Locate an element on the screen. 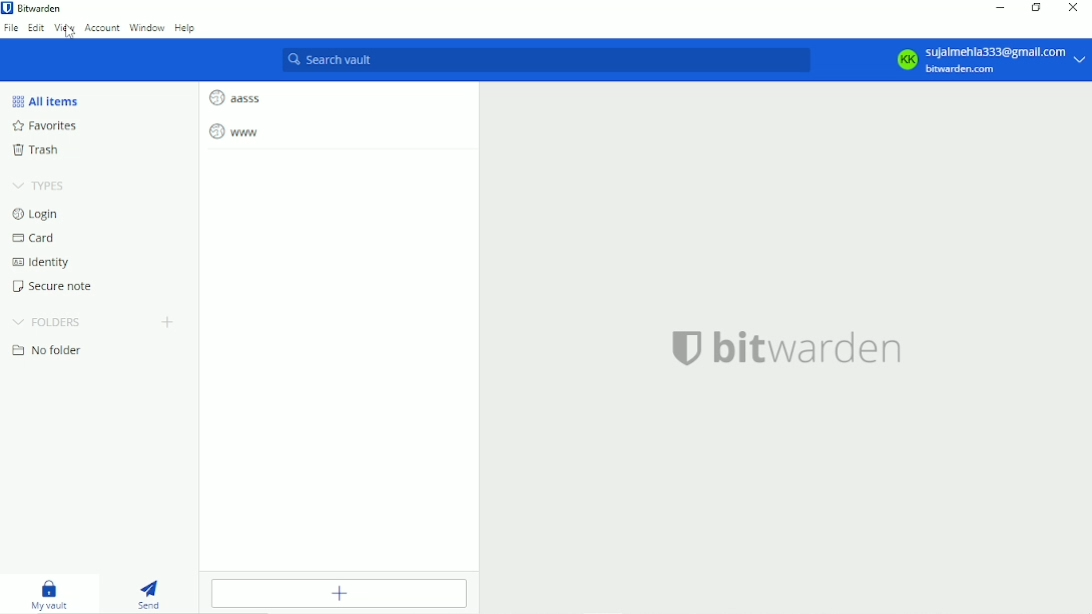  Identity is located at coordinates (44, 262).